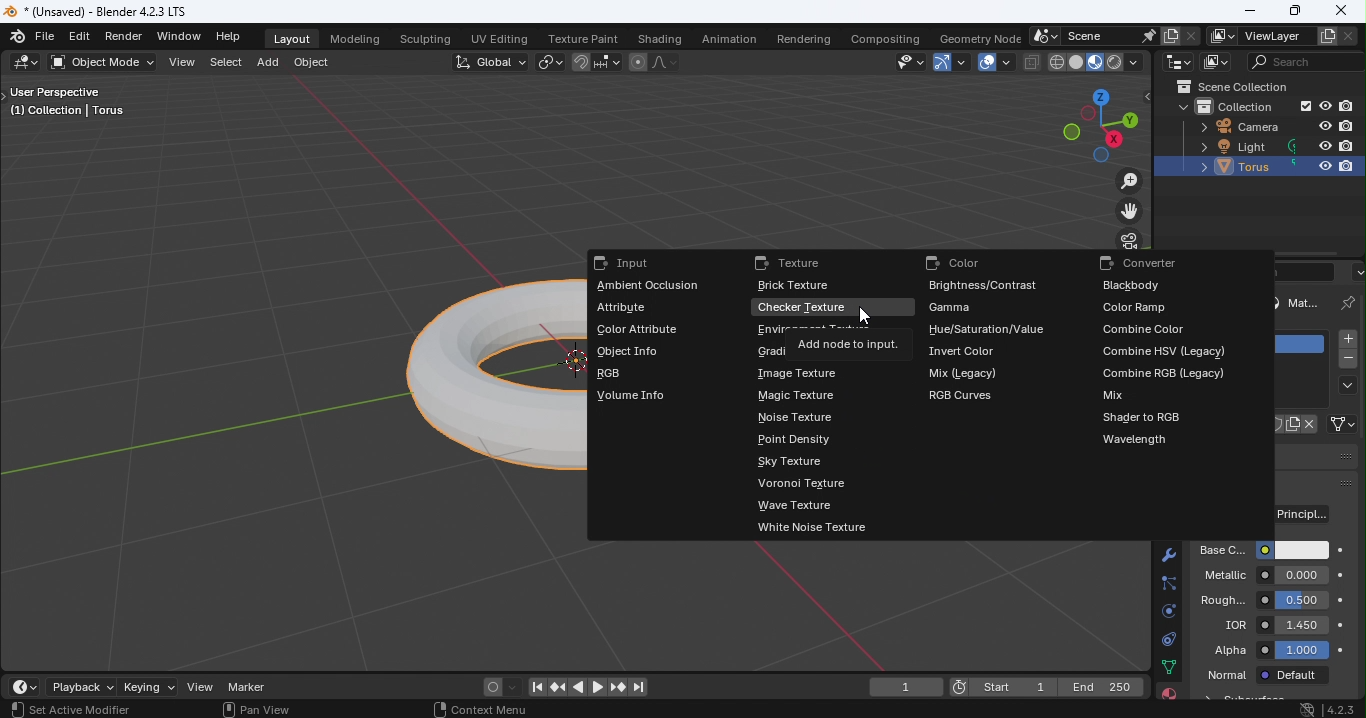 Image resolution: width=1366 pixels, height=718 pixels. What do you see at coordinates (1304, 344) in the screenshot?
I see `Material` at bounding box center [1304, 344].